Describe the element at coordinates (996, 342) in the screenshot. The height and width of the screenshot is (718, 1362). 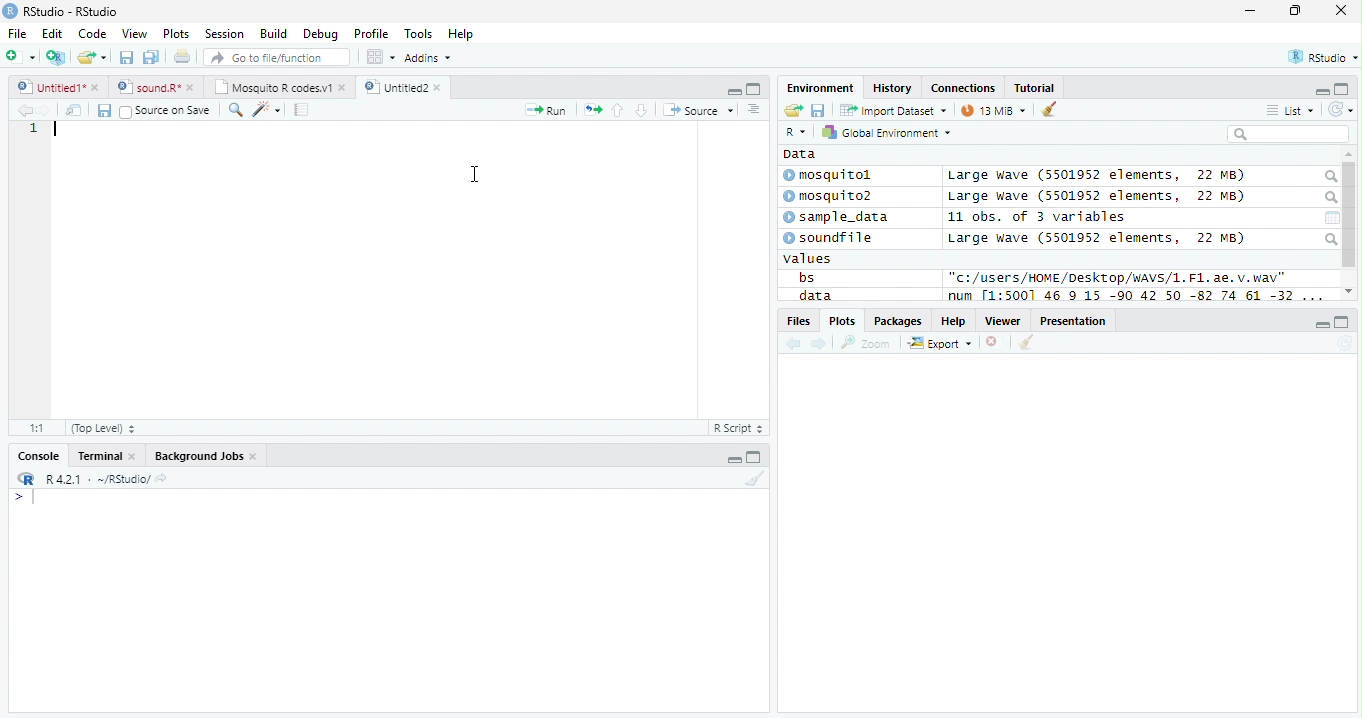
I see `delete file` at that location.